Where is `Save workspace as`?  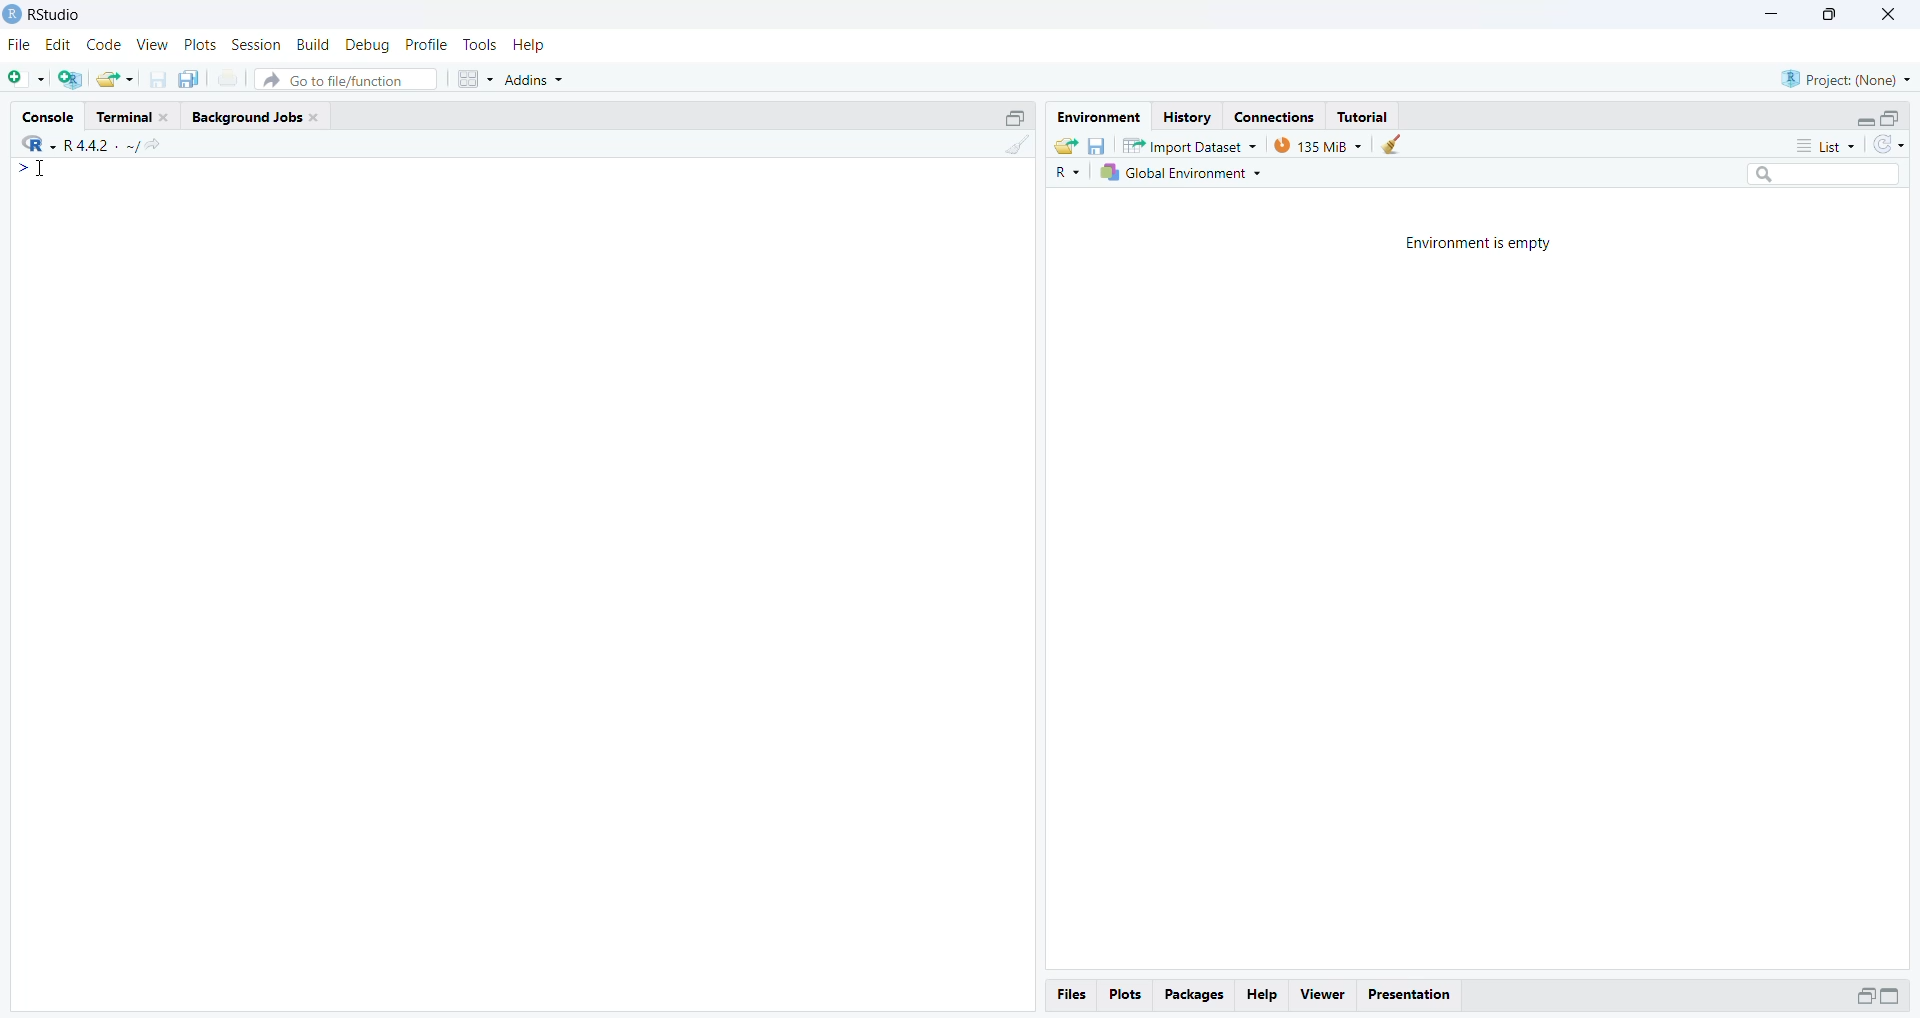
Save workspace as is located at coordinates (1097, 144).